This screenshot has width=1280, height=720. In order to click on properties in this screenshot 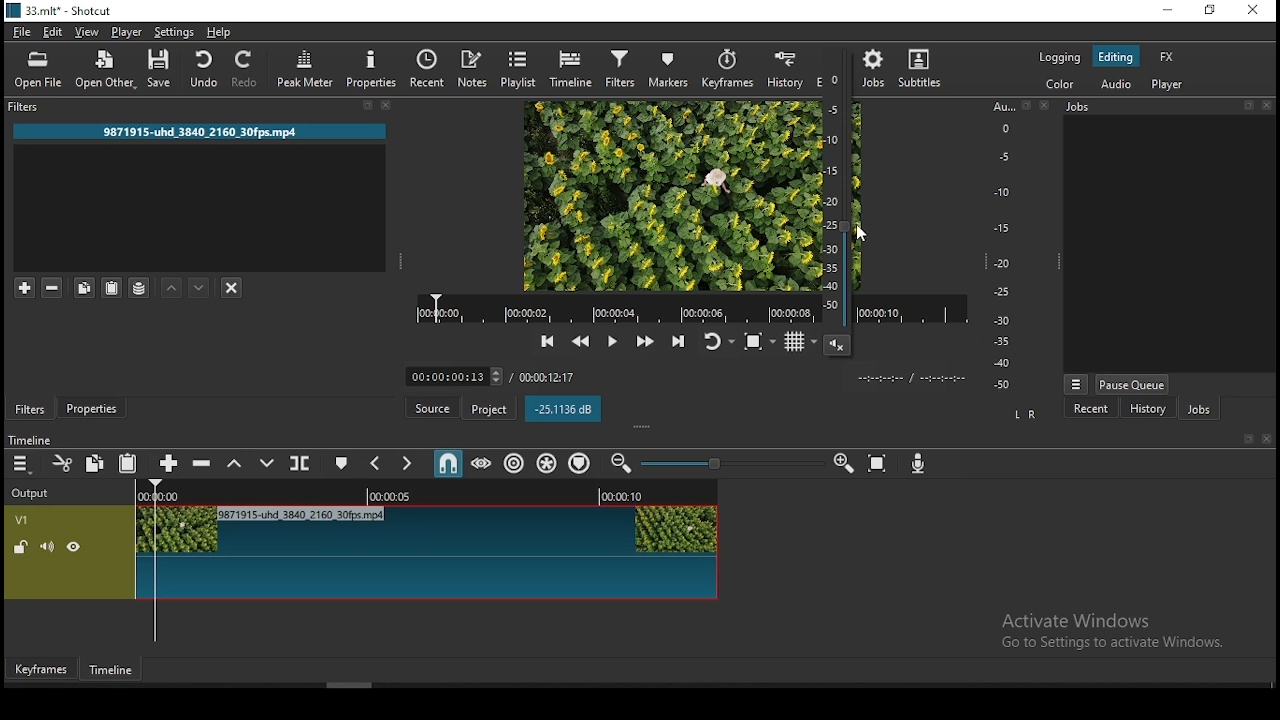, I will do `click(369, 67)`.